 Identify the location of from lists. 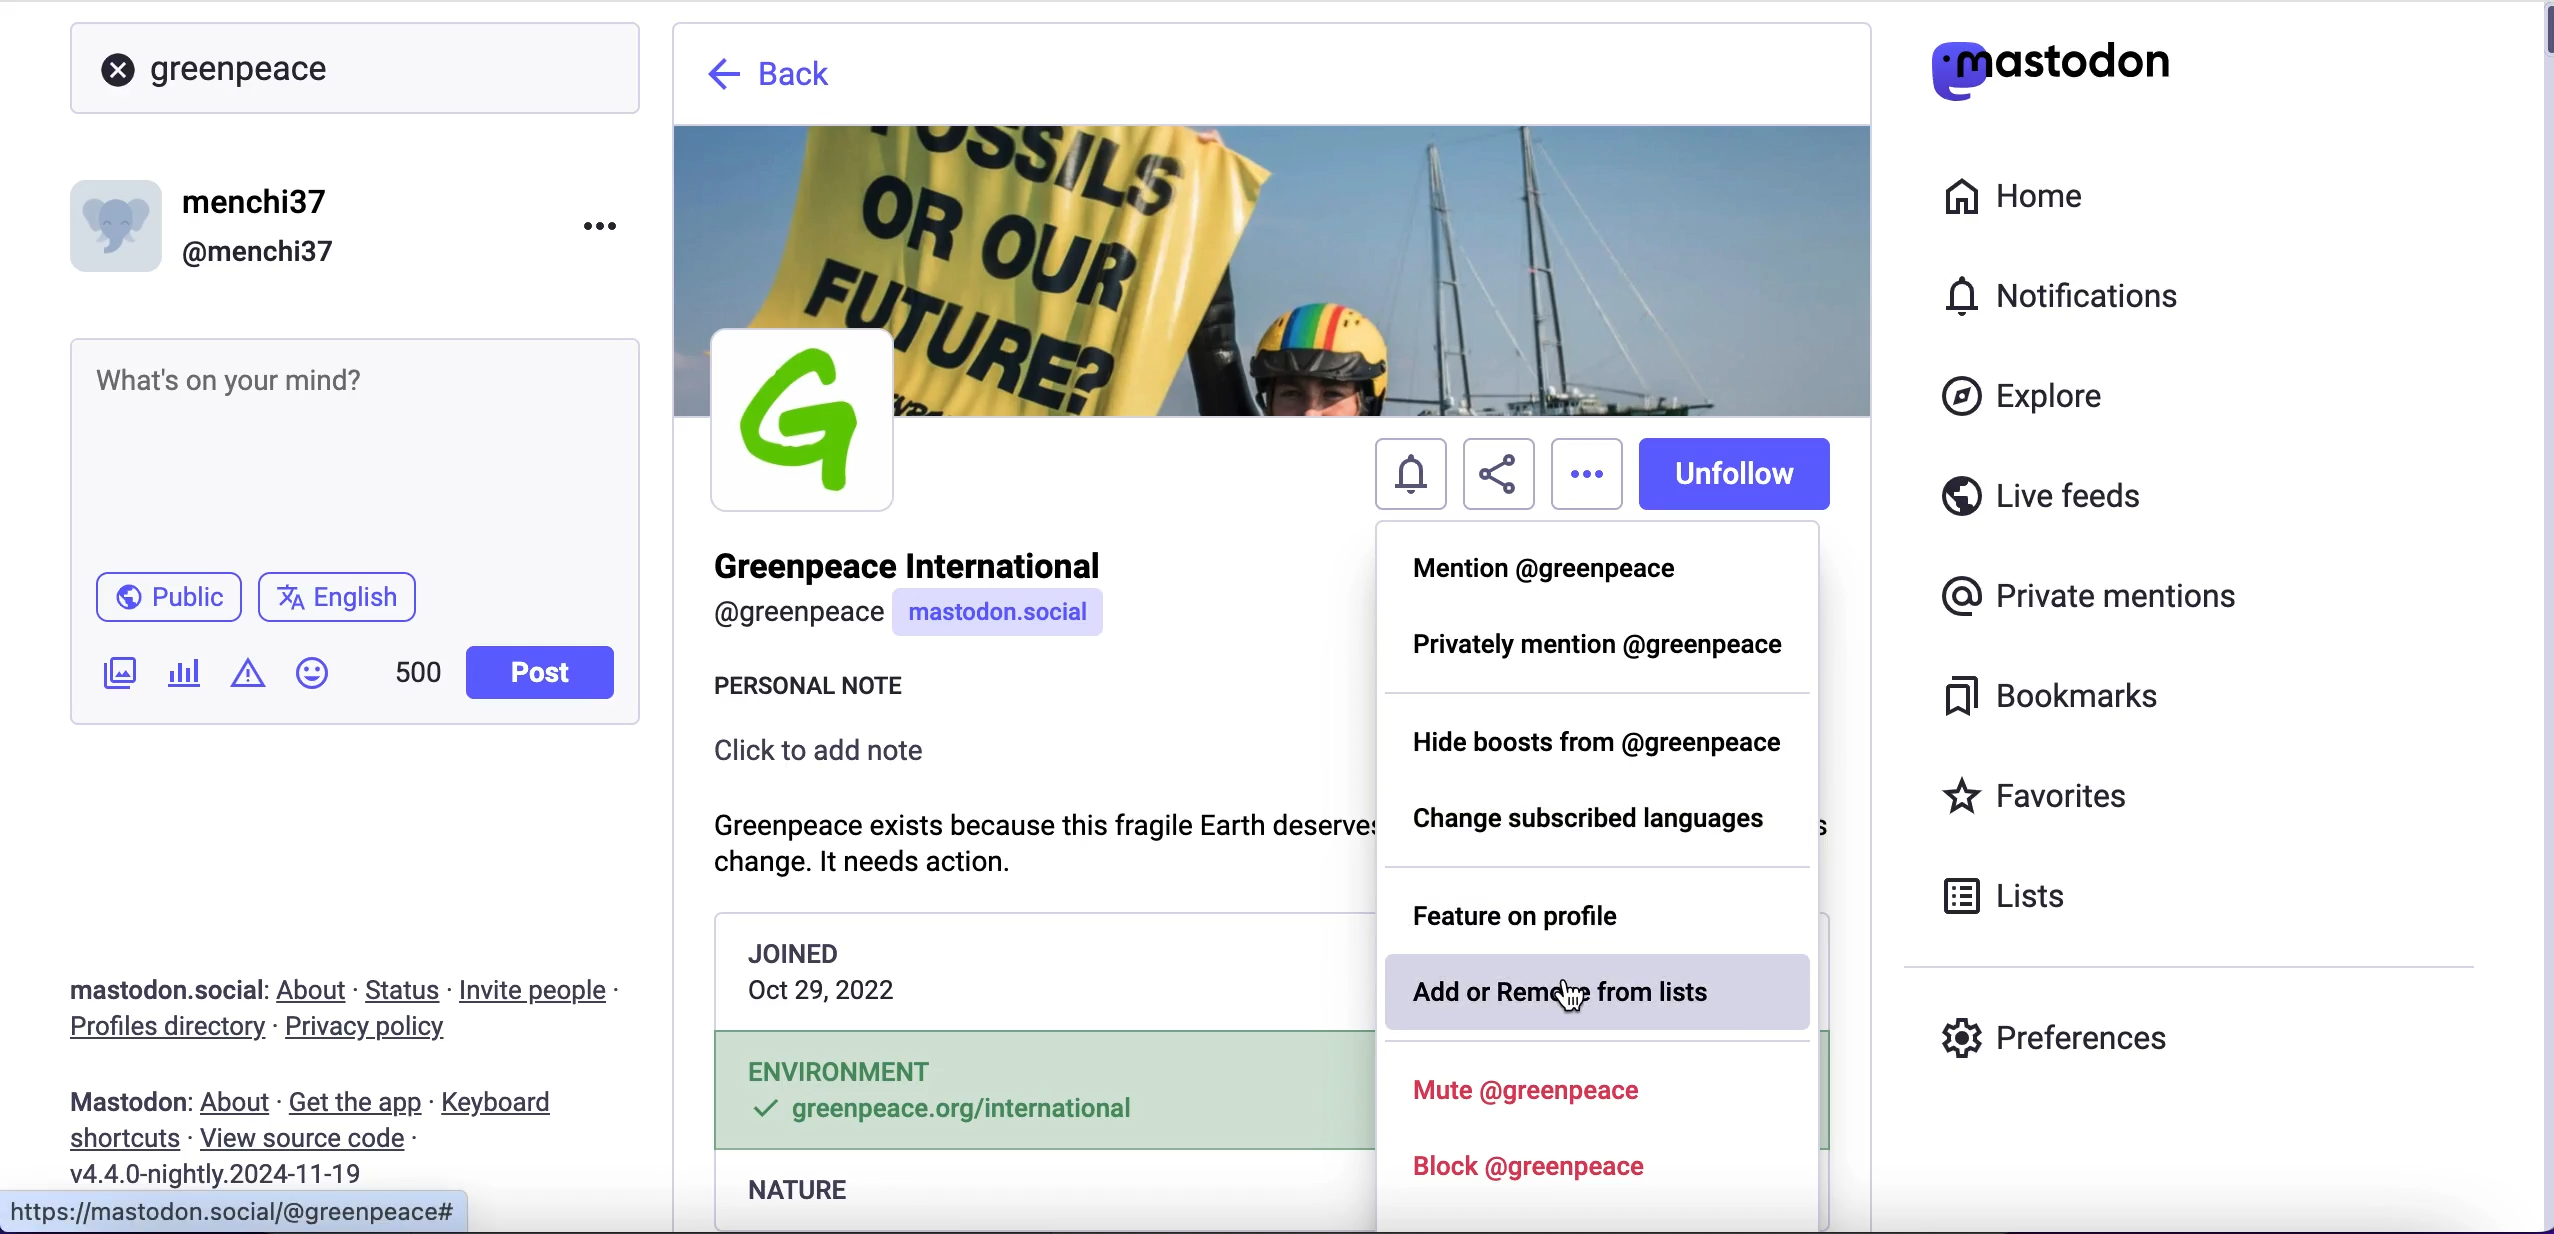
(1660, 992).